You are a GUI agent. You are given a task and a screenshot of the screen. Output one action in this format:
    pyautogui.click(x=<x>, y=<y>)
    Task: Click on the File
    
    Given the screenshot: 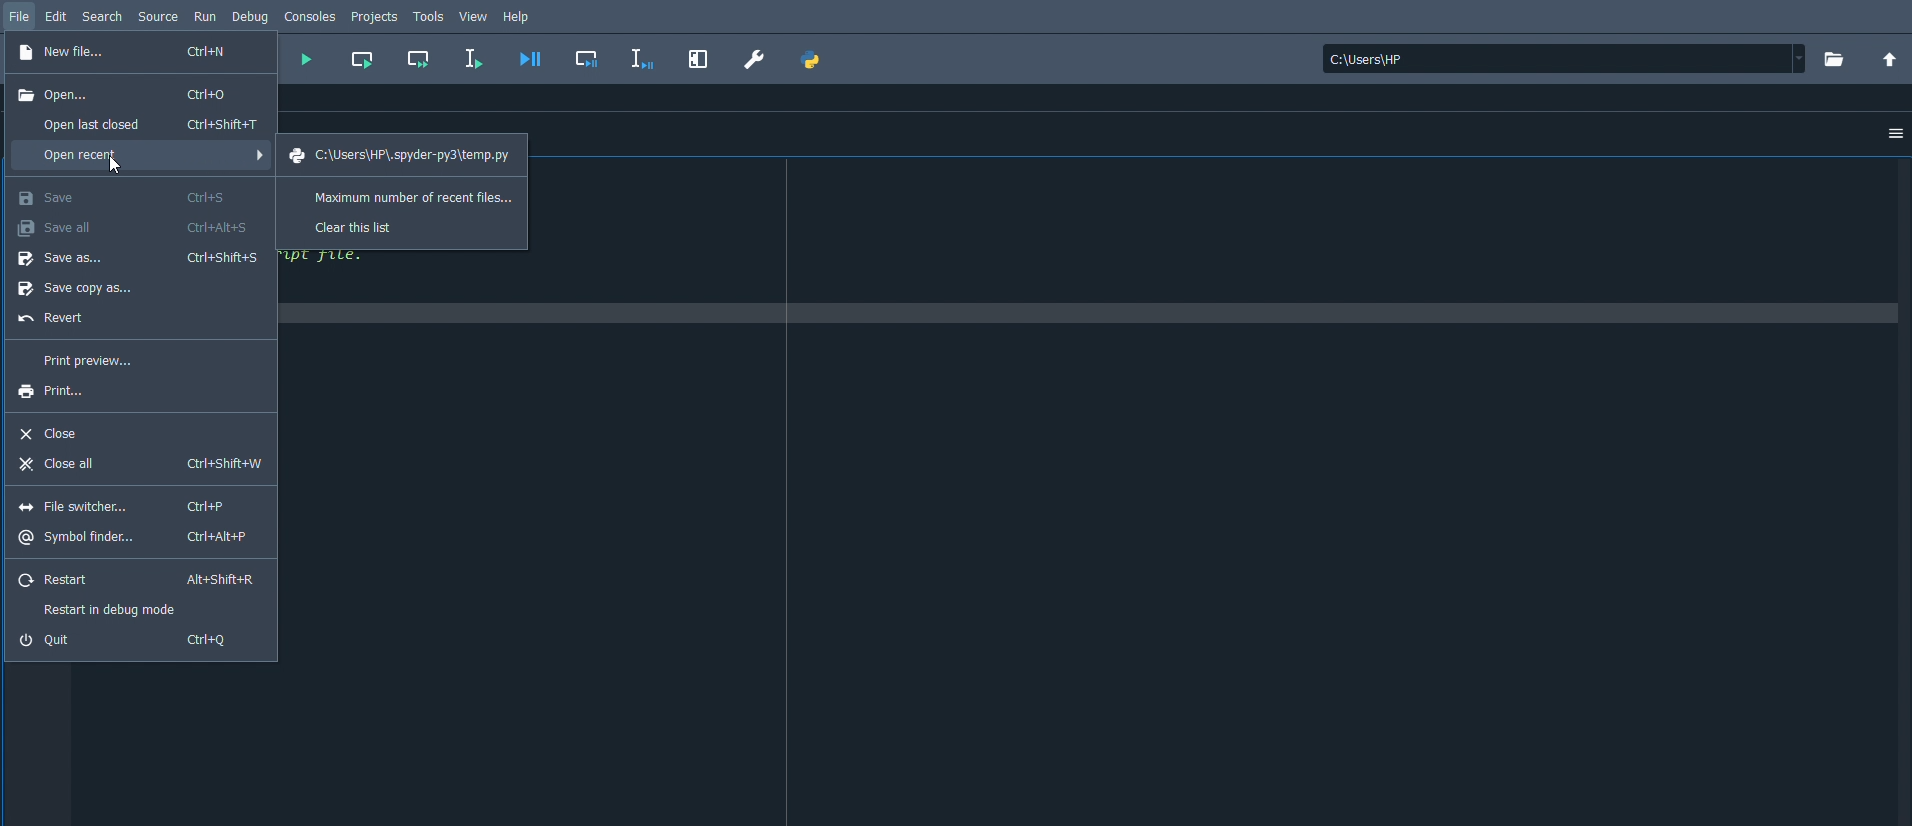 What is the action you would take?
    pyautogui.click(x=20, y=15)
    